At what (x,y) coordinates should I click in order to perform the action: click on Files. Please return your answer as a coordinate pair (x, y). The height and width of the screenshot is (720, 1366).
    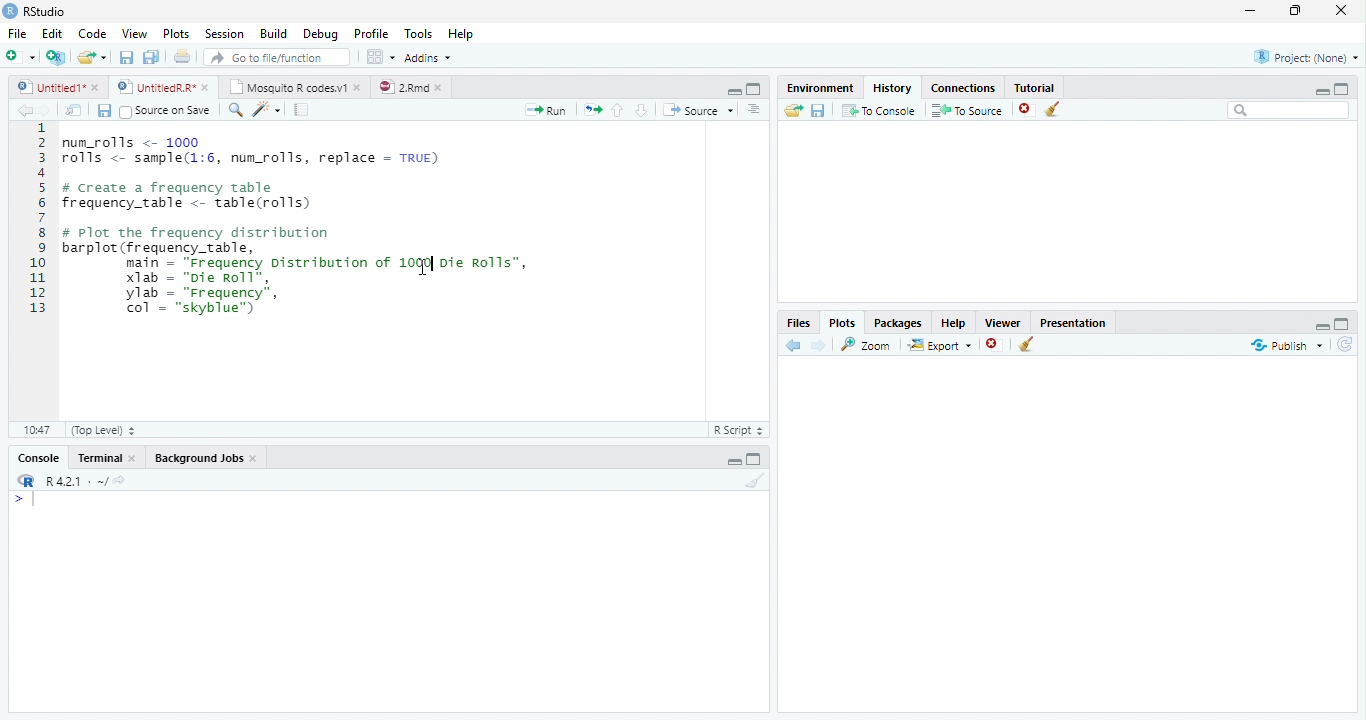
    Looking at the image, I should click on (798, 321).